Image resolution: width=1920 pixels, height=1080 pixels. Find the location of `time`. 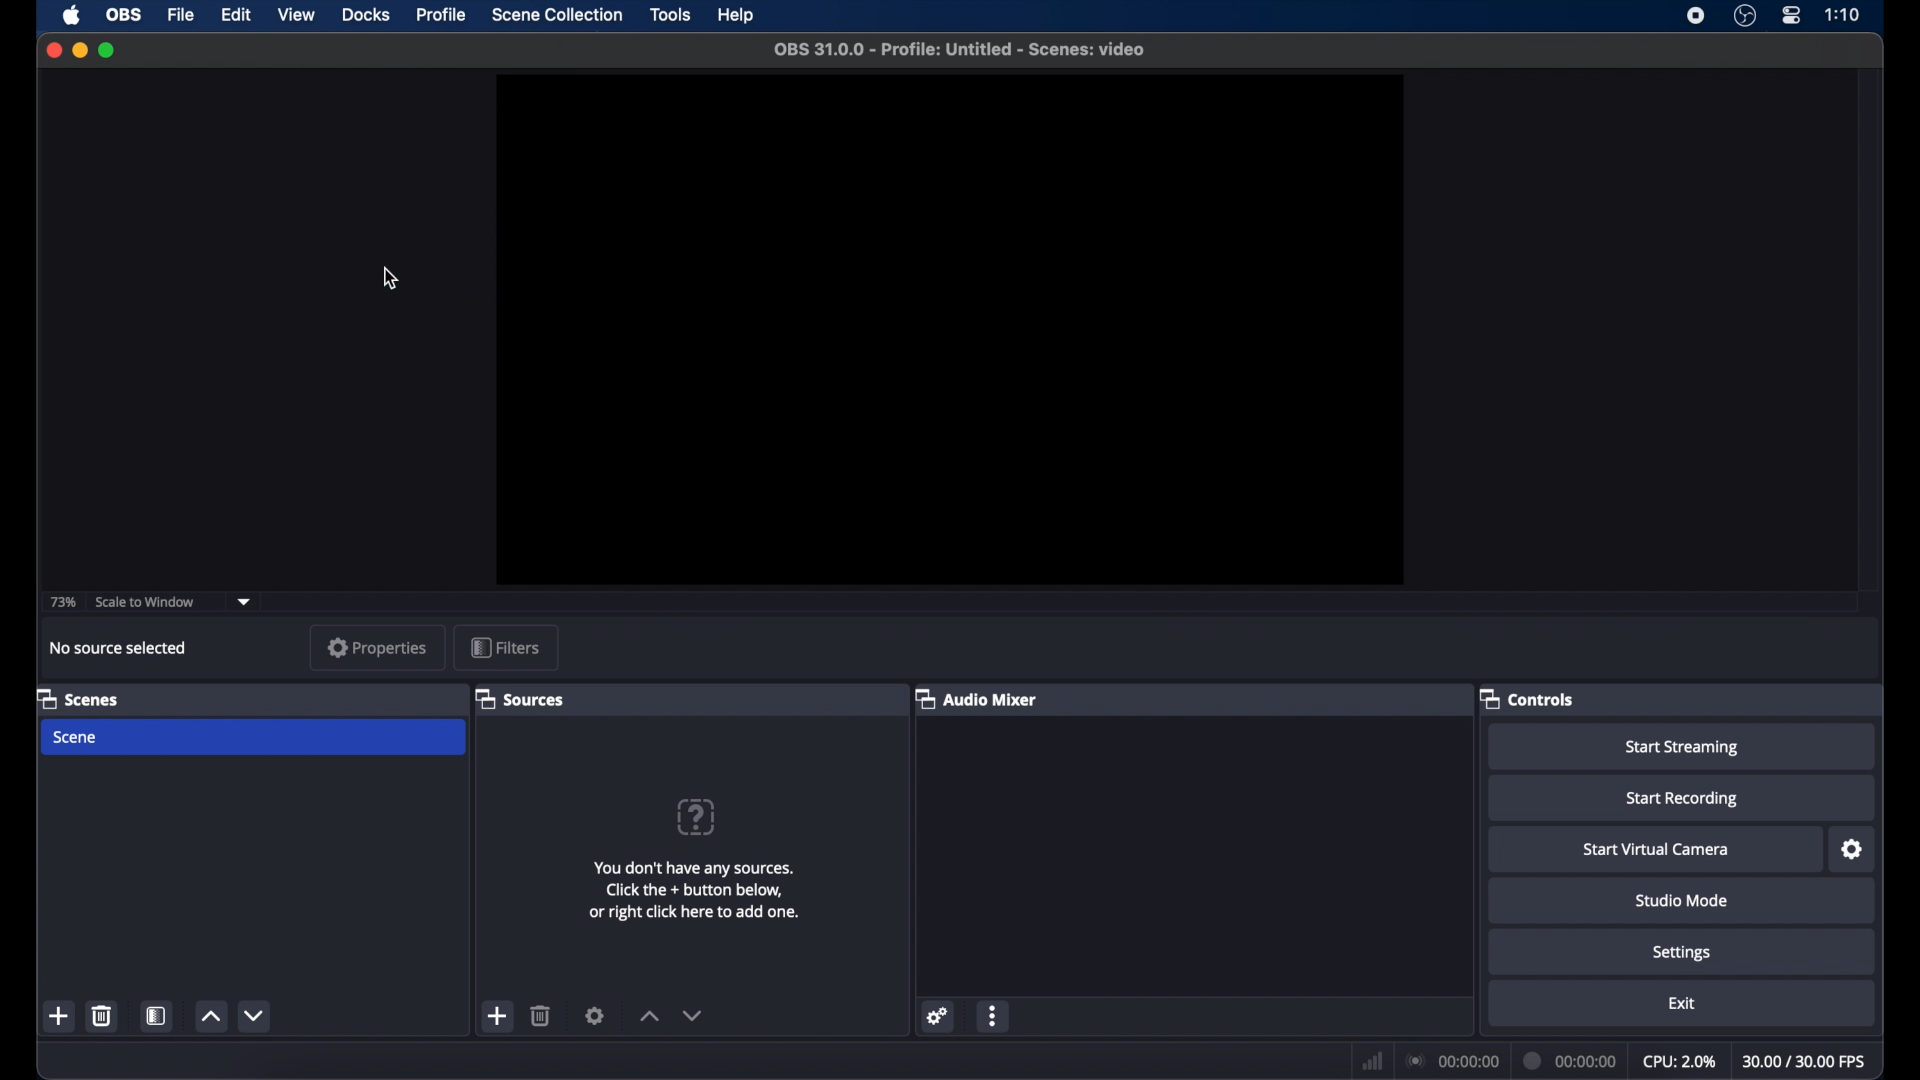

time is located at coordinates (1843, 14).